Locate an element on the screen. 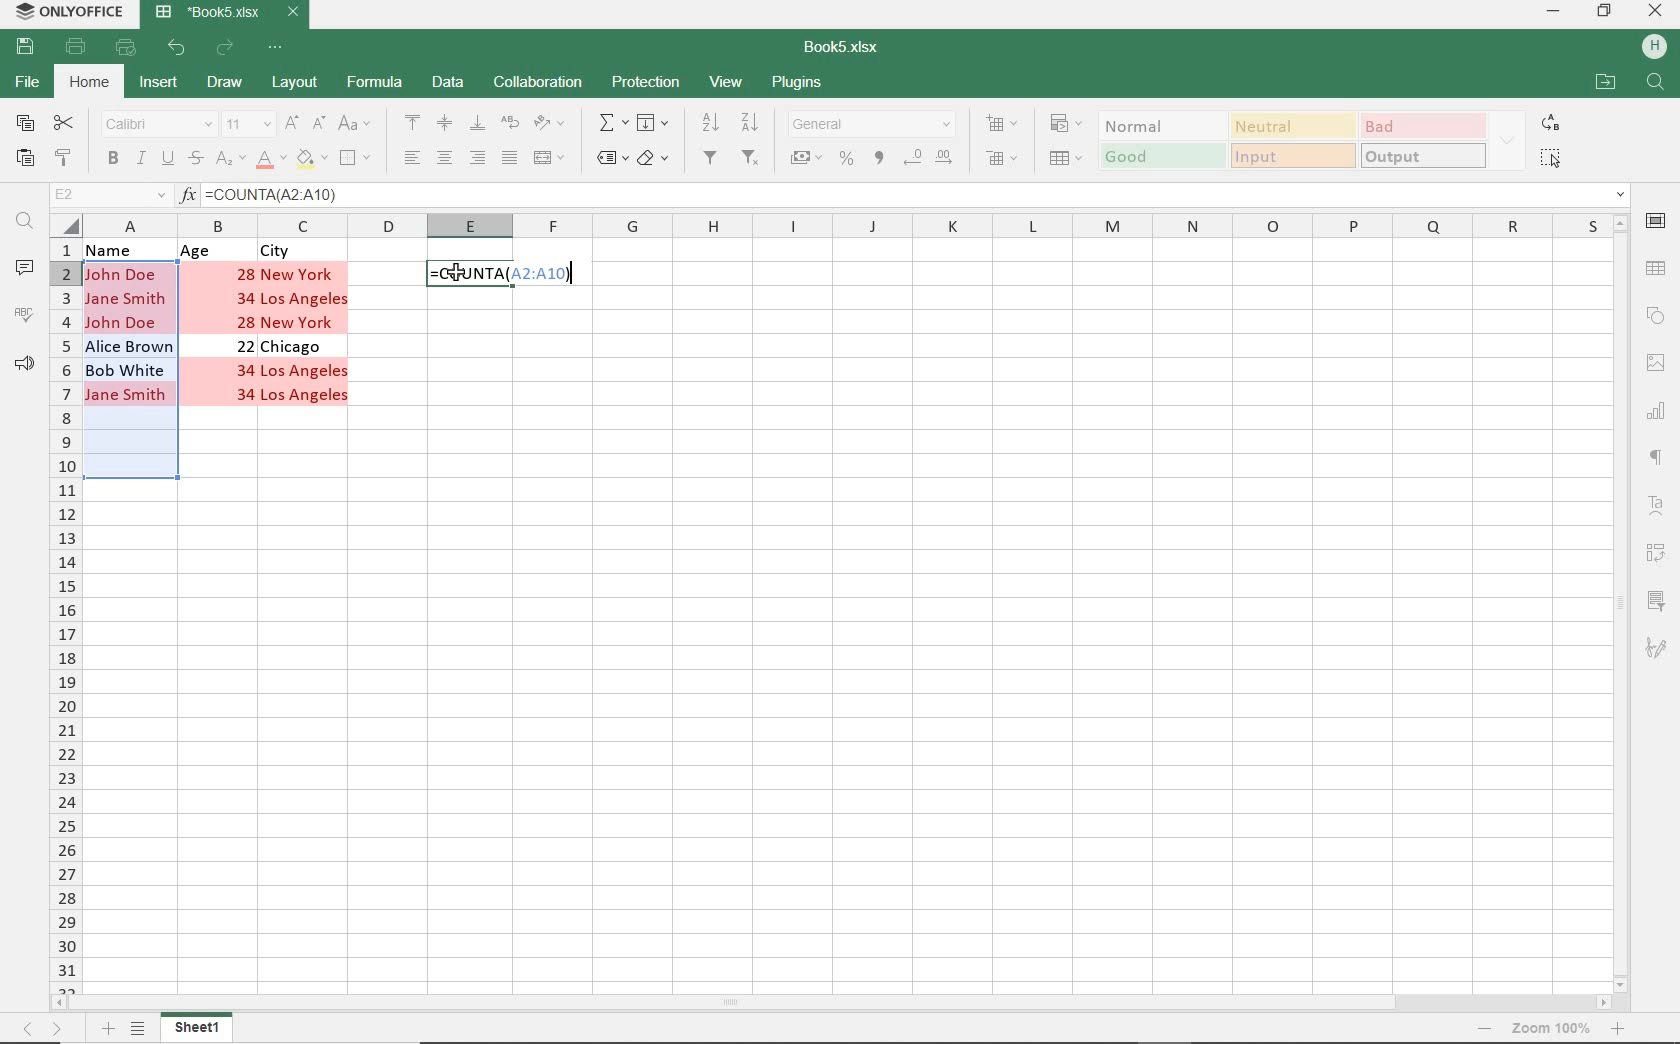  Los Angeles is located at coordinates (308, 396).